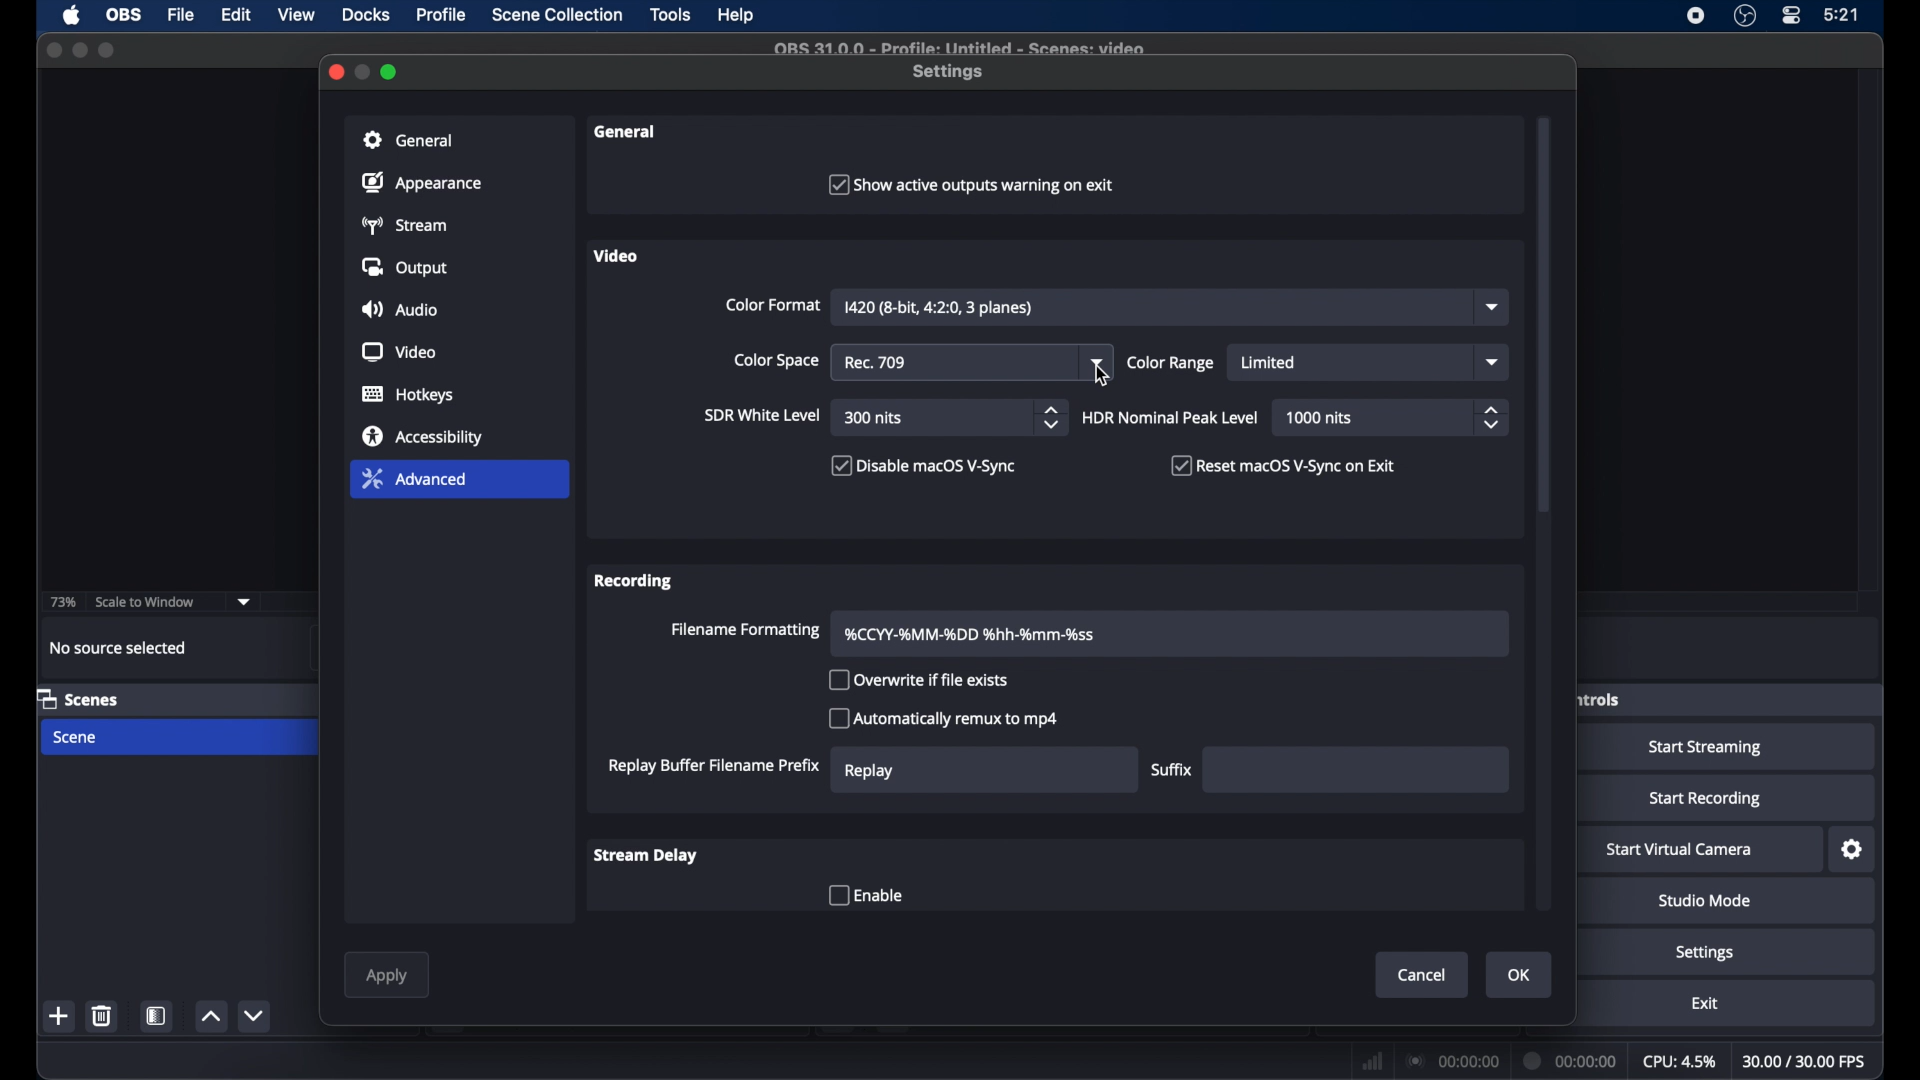 This screenshot has width=1920, height=1080. I want to click on add, so click(60, 1015).